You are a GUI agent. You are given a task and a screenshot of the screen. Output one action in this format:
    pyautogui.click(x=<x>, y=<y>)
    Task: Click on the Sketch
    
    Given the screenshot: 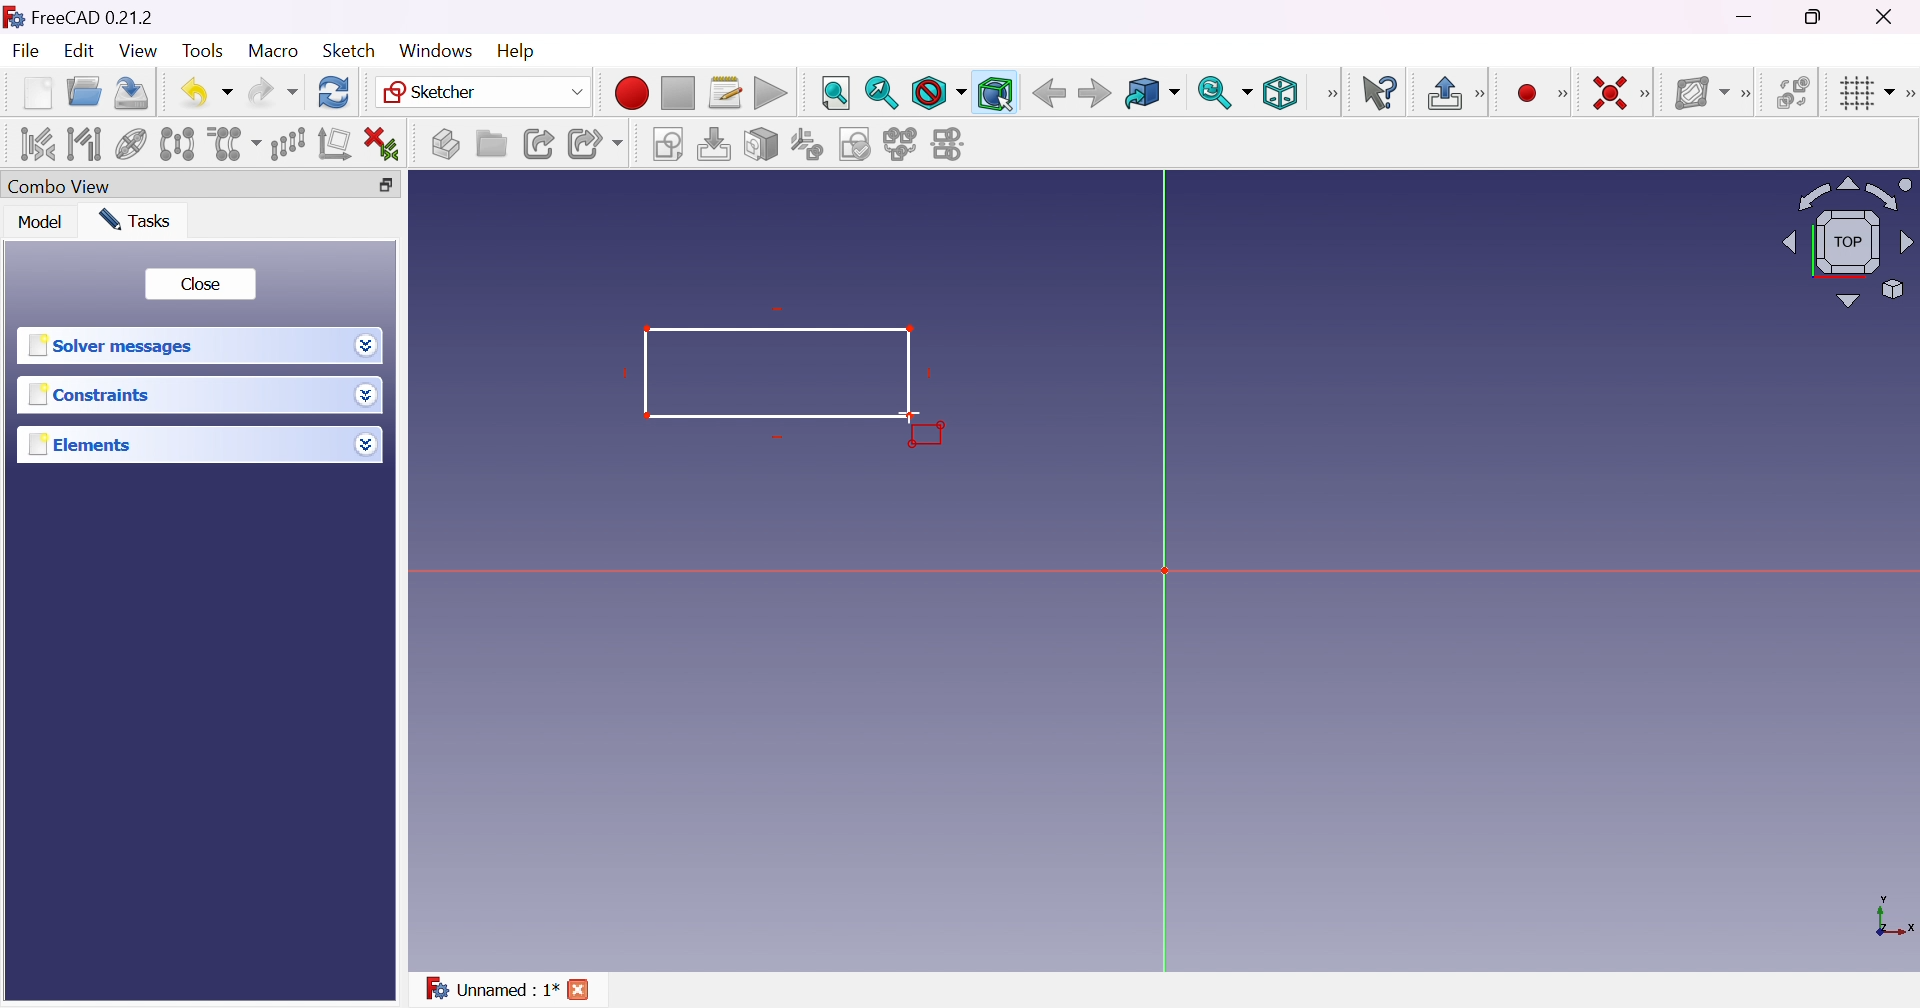 What is the action you would take?
    pyautogui.click(x=350, y=51)
    